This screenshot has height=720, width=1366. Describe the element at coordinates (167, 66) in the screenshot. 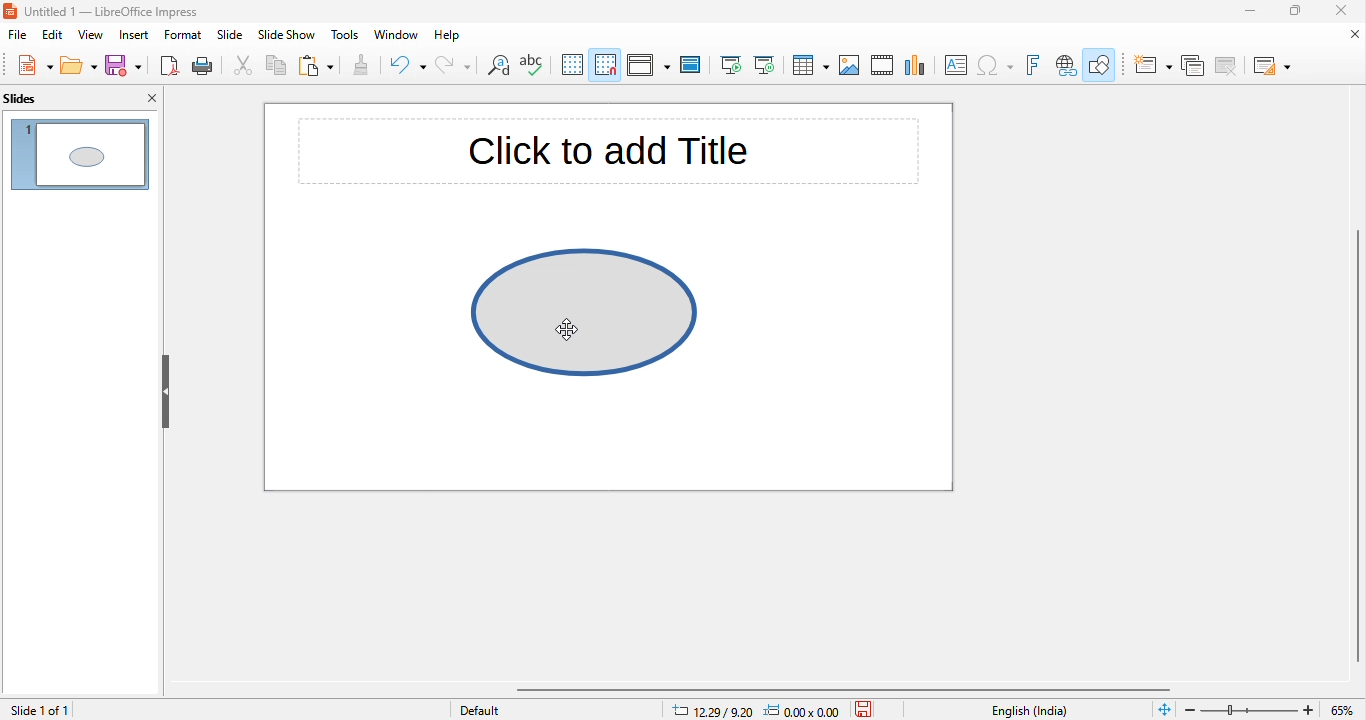

I see `export directly as pdf` at that location.